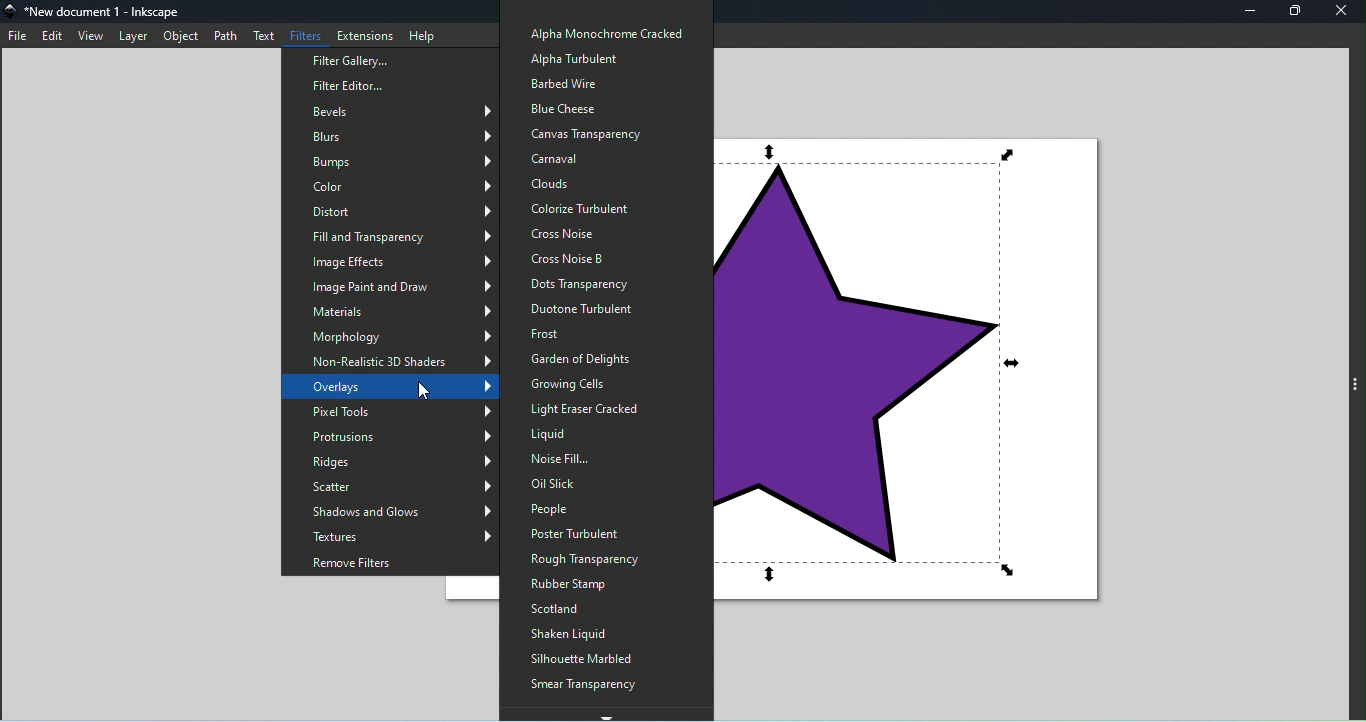  What do you see at coordinates (586, 334) in the screenshot?
I see `Frost` at bounding box center [586, 334].